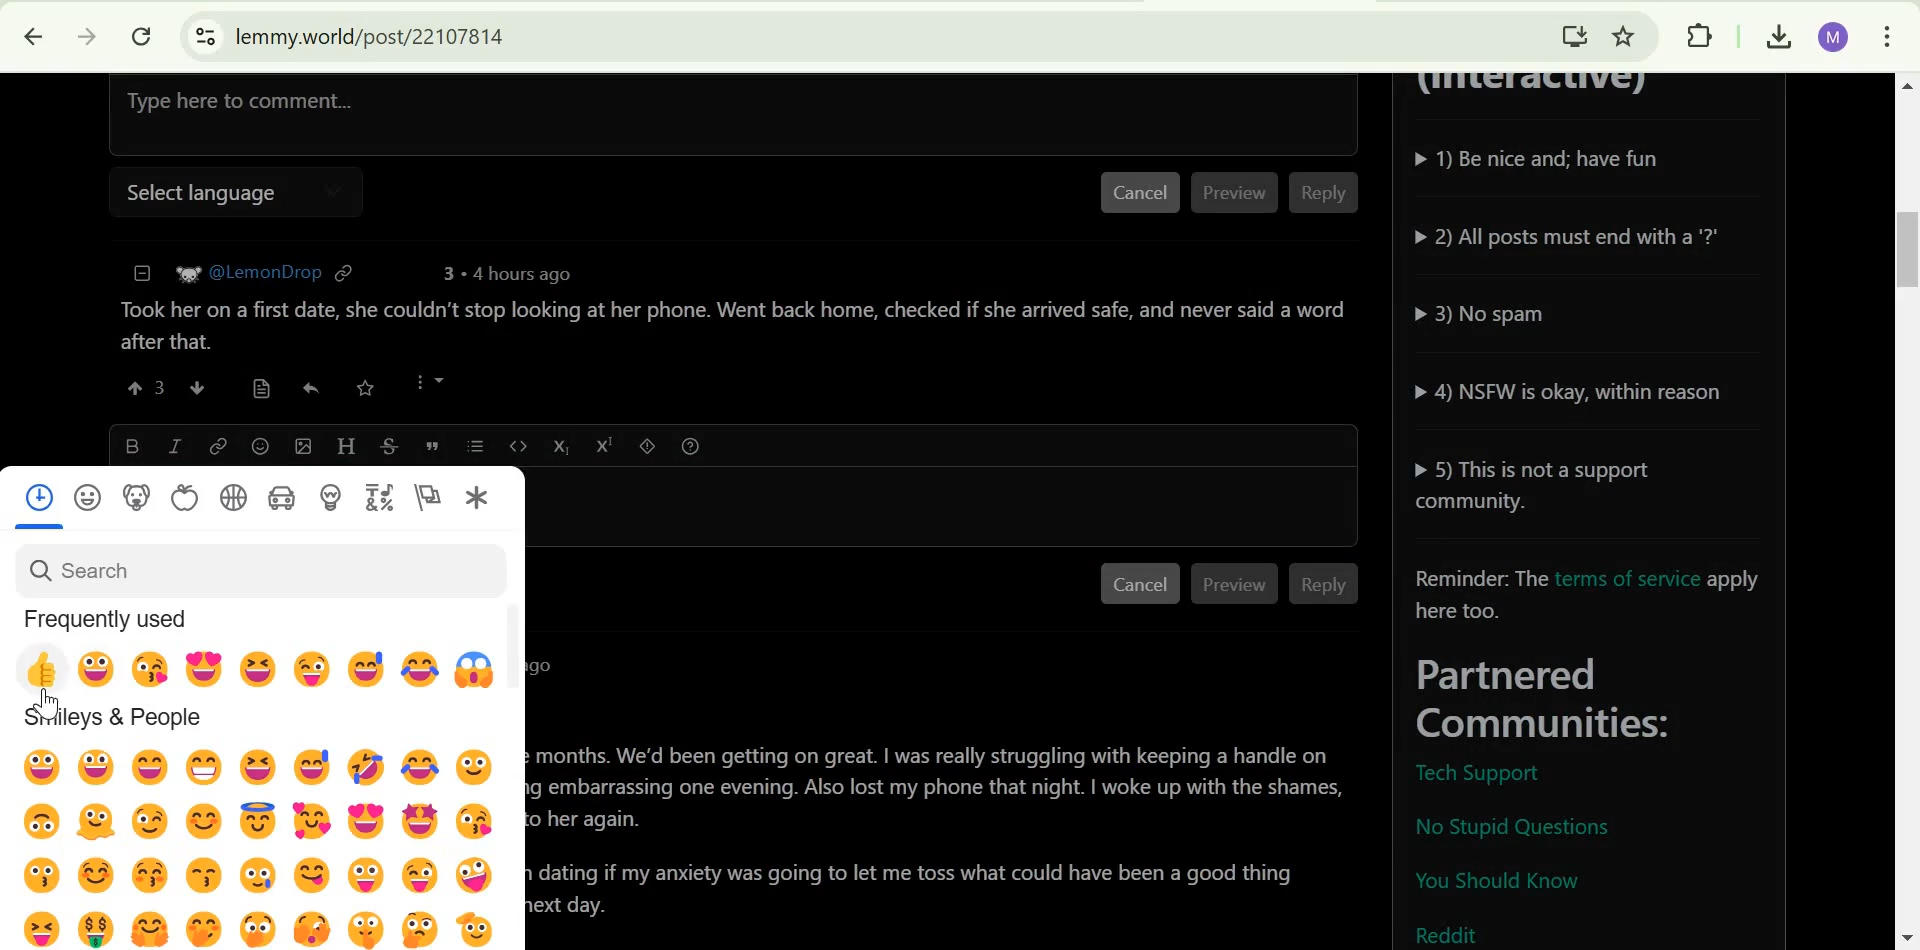 Image resolution: width=1920 pixels, height=950 pixels. I want to click on cursor, so click(46, 704).